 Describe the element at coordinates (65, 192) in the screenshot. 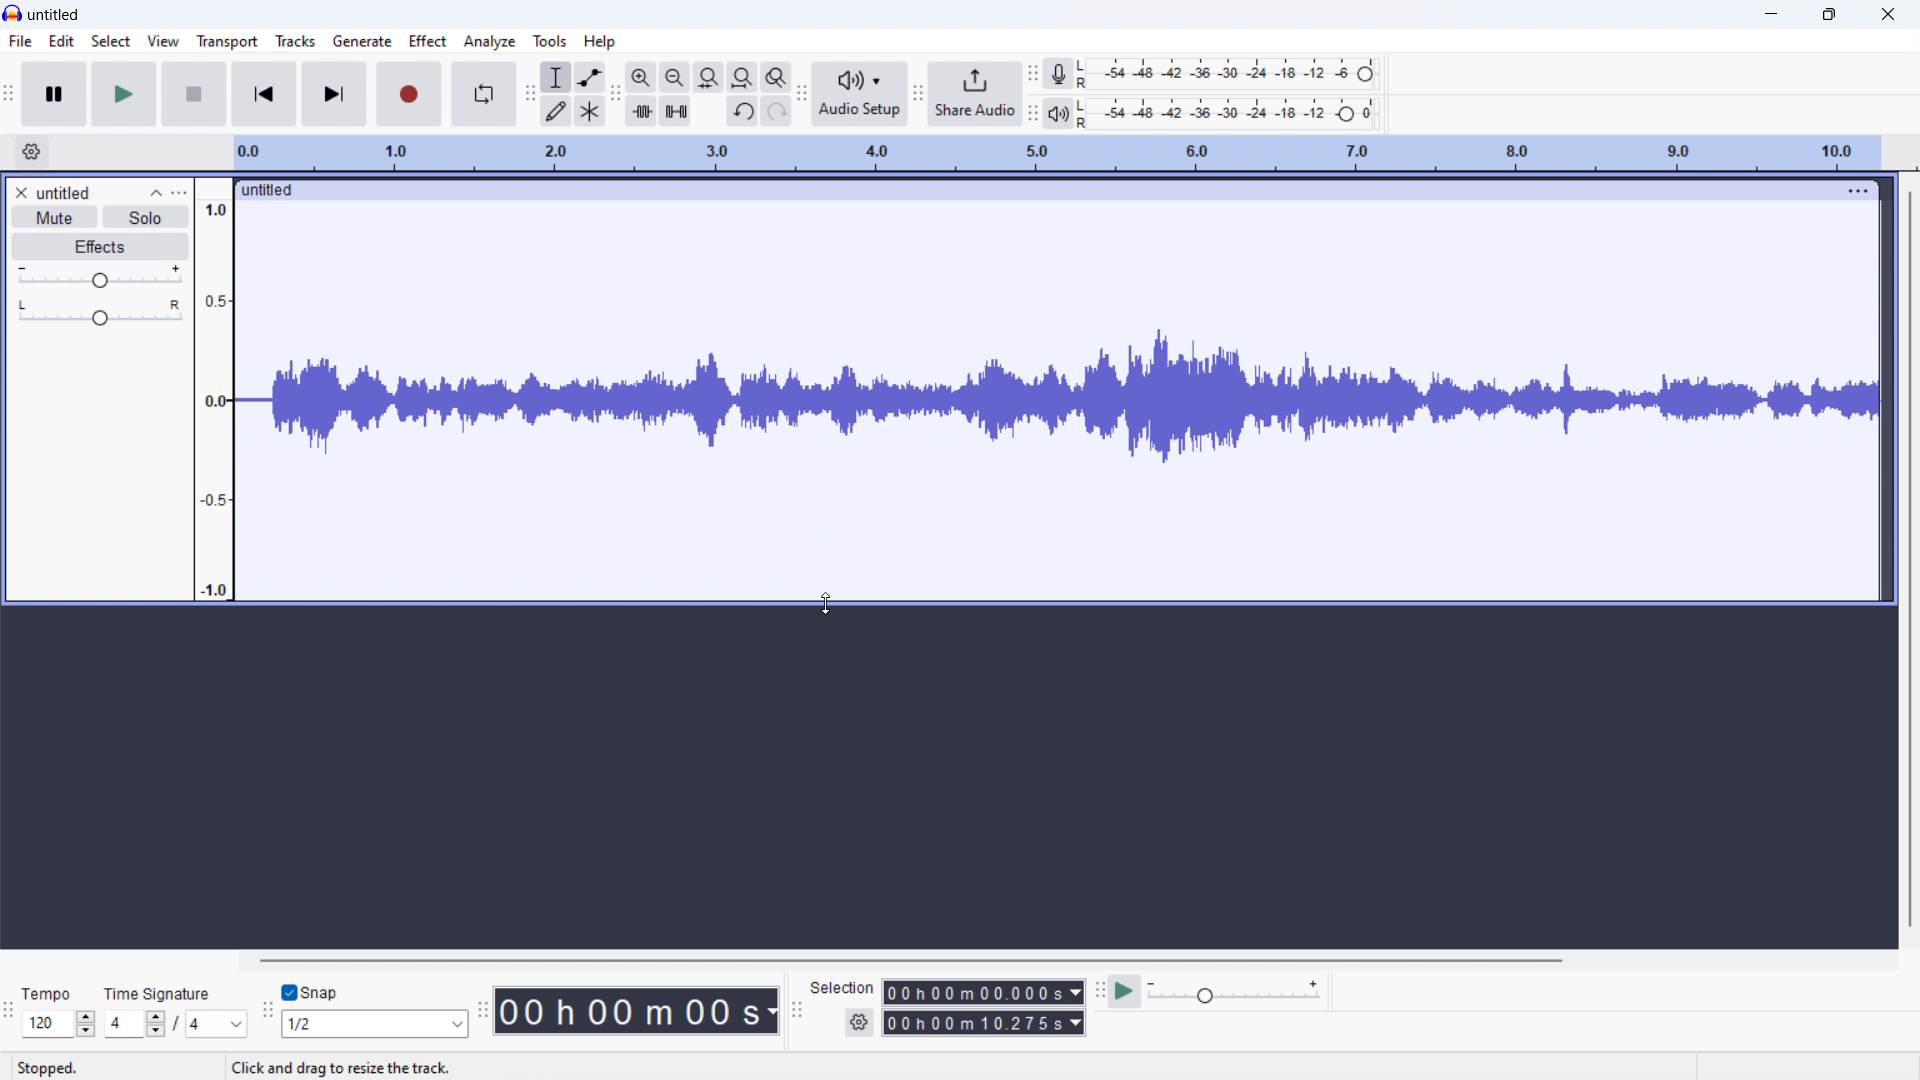

I see `track title` at that location.